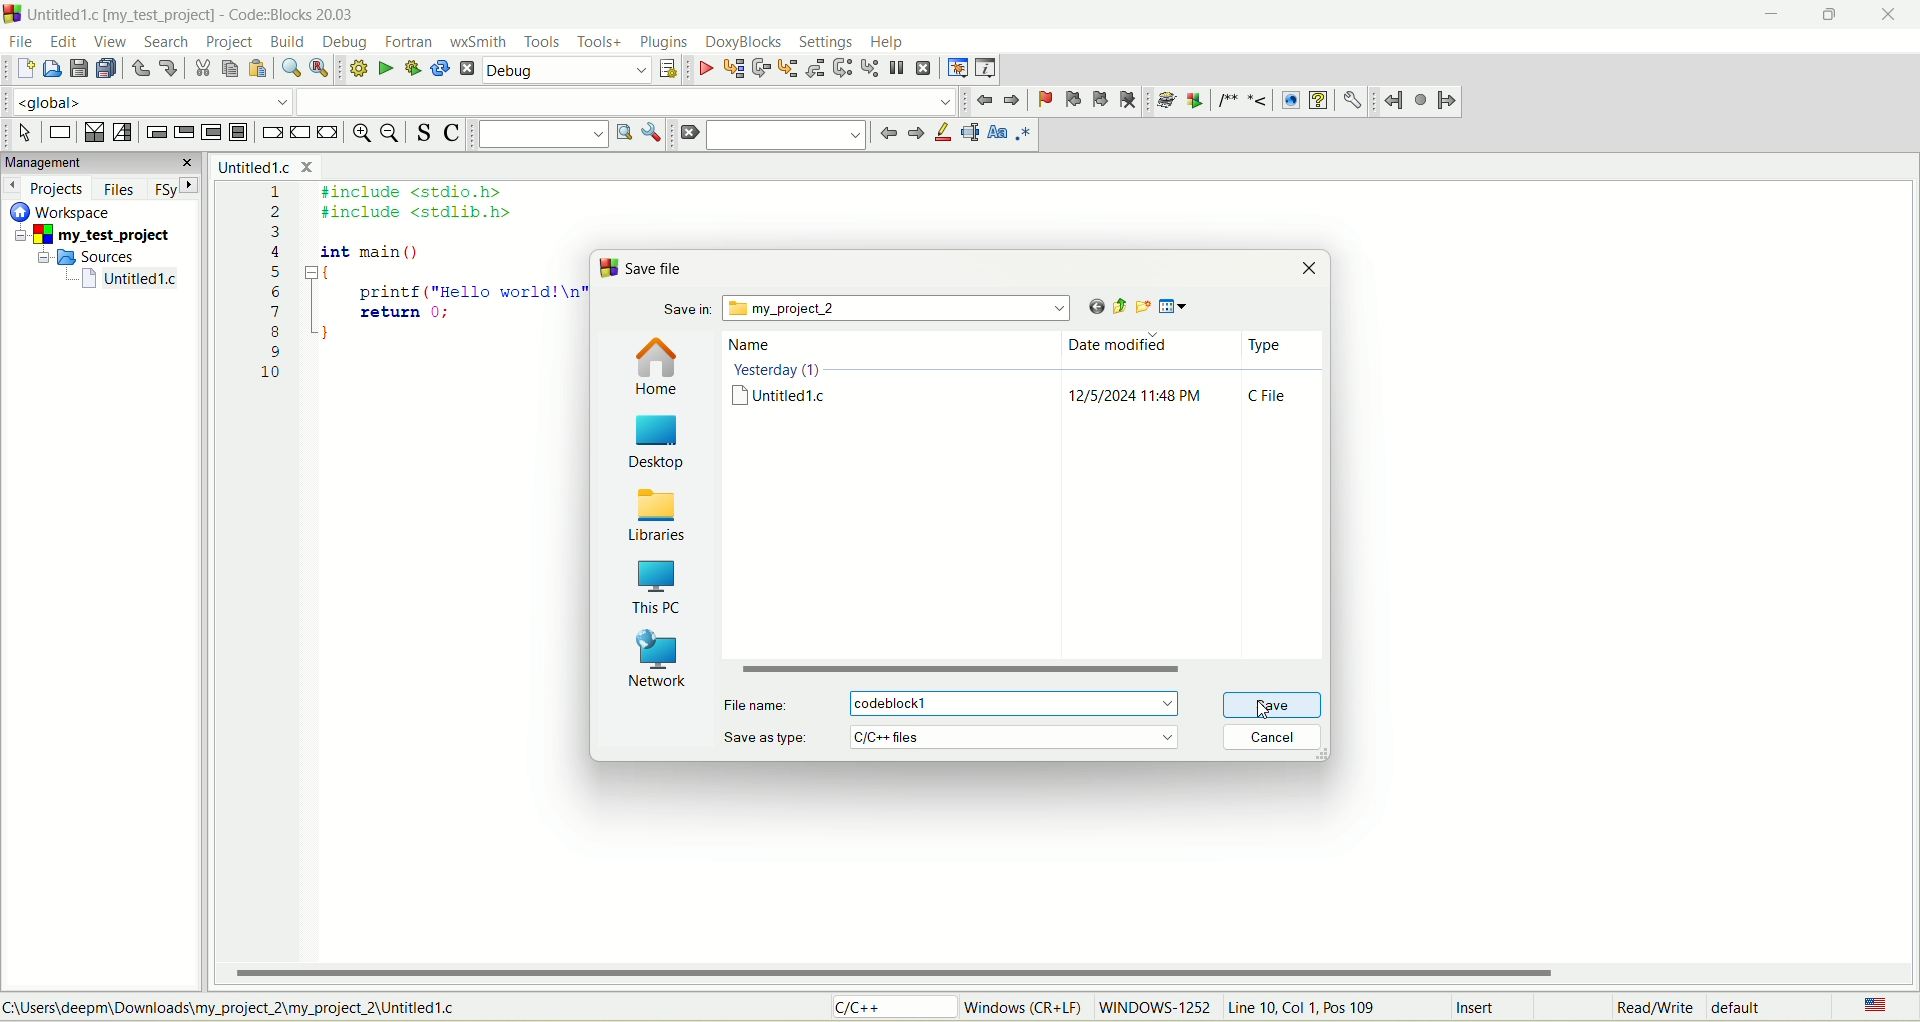 The image size is (1920, 1022). Describe the element at coordinates (627, 101) in the screenshot. I see `blank space` at that location.